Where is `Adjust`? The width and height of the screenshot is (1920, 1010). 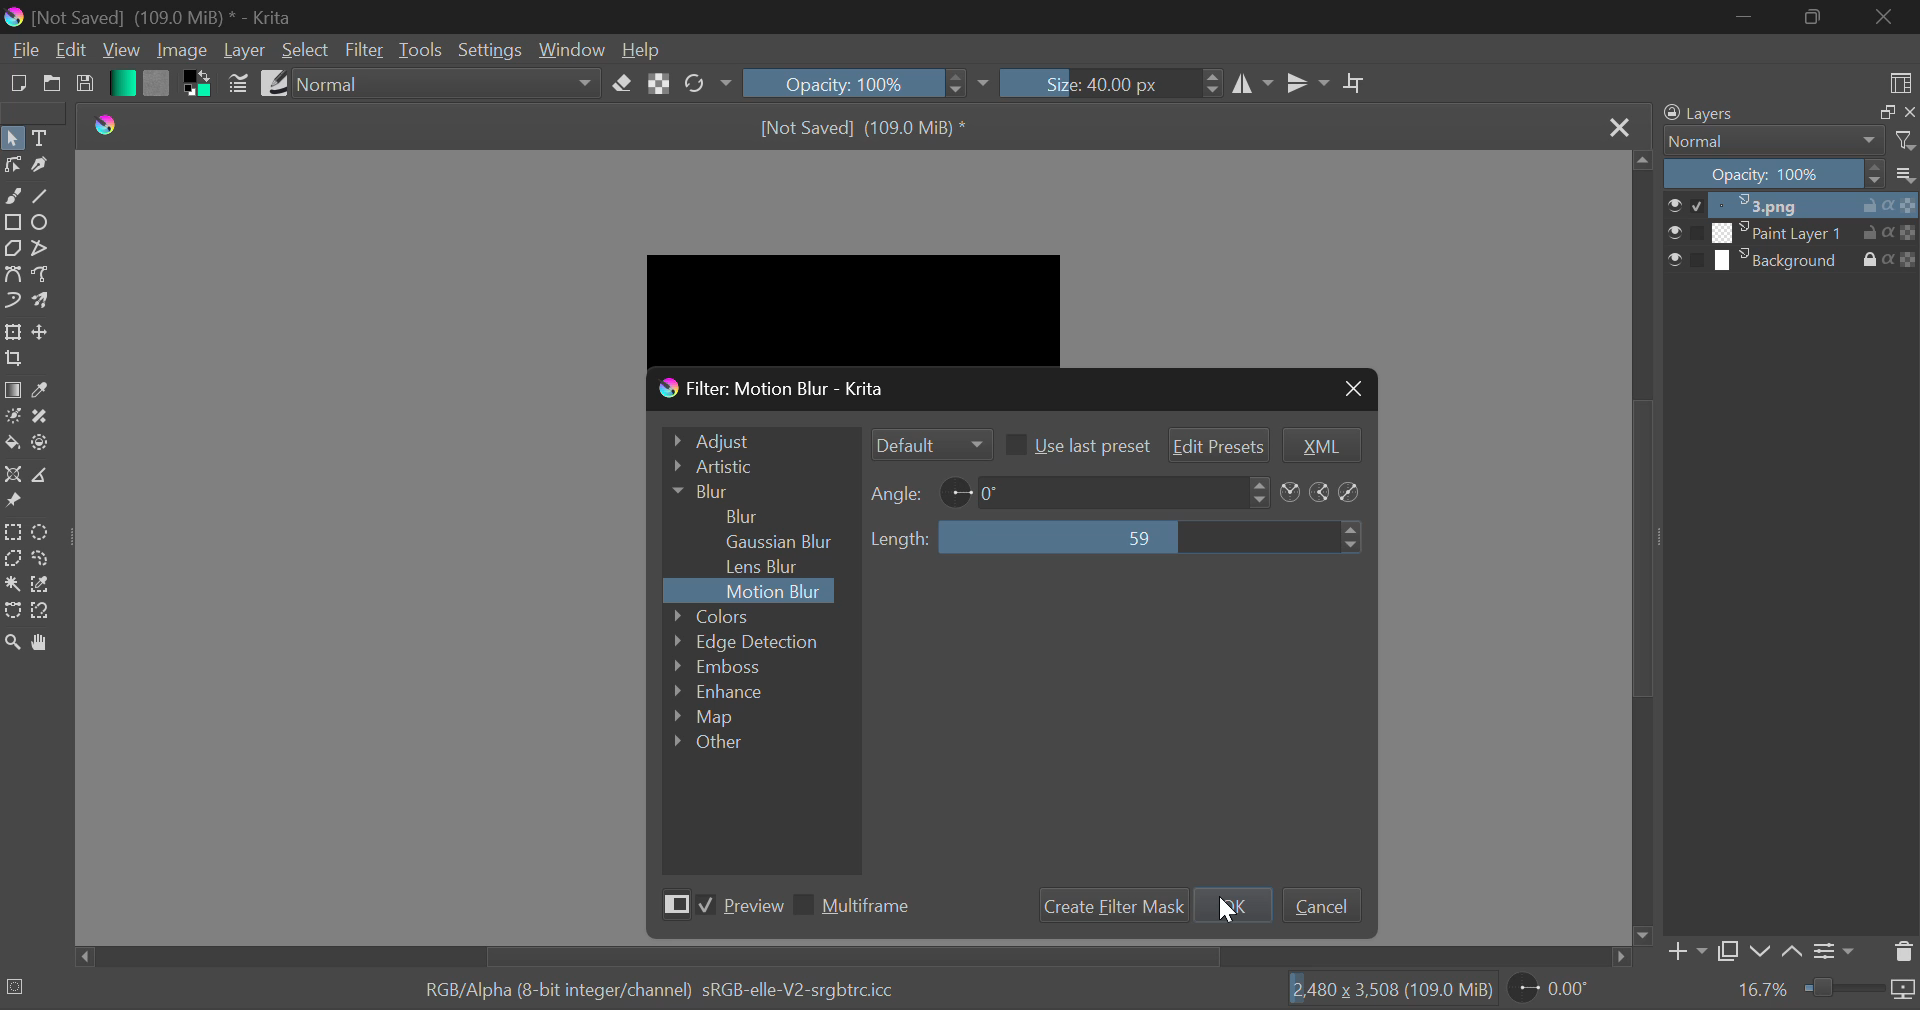 Adjust is located at coordinates (757, 438).